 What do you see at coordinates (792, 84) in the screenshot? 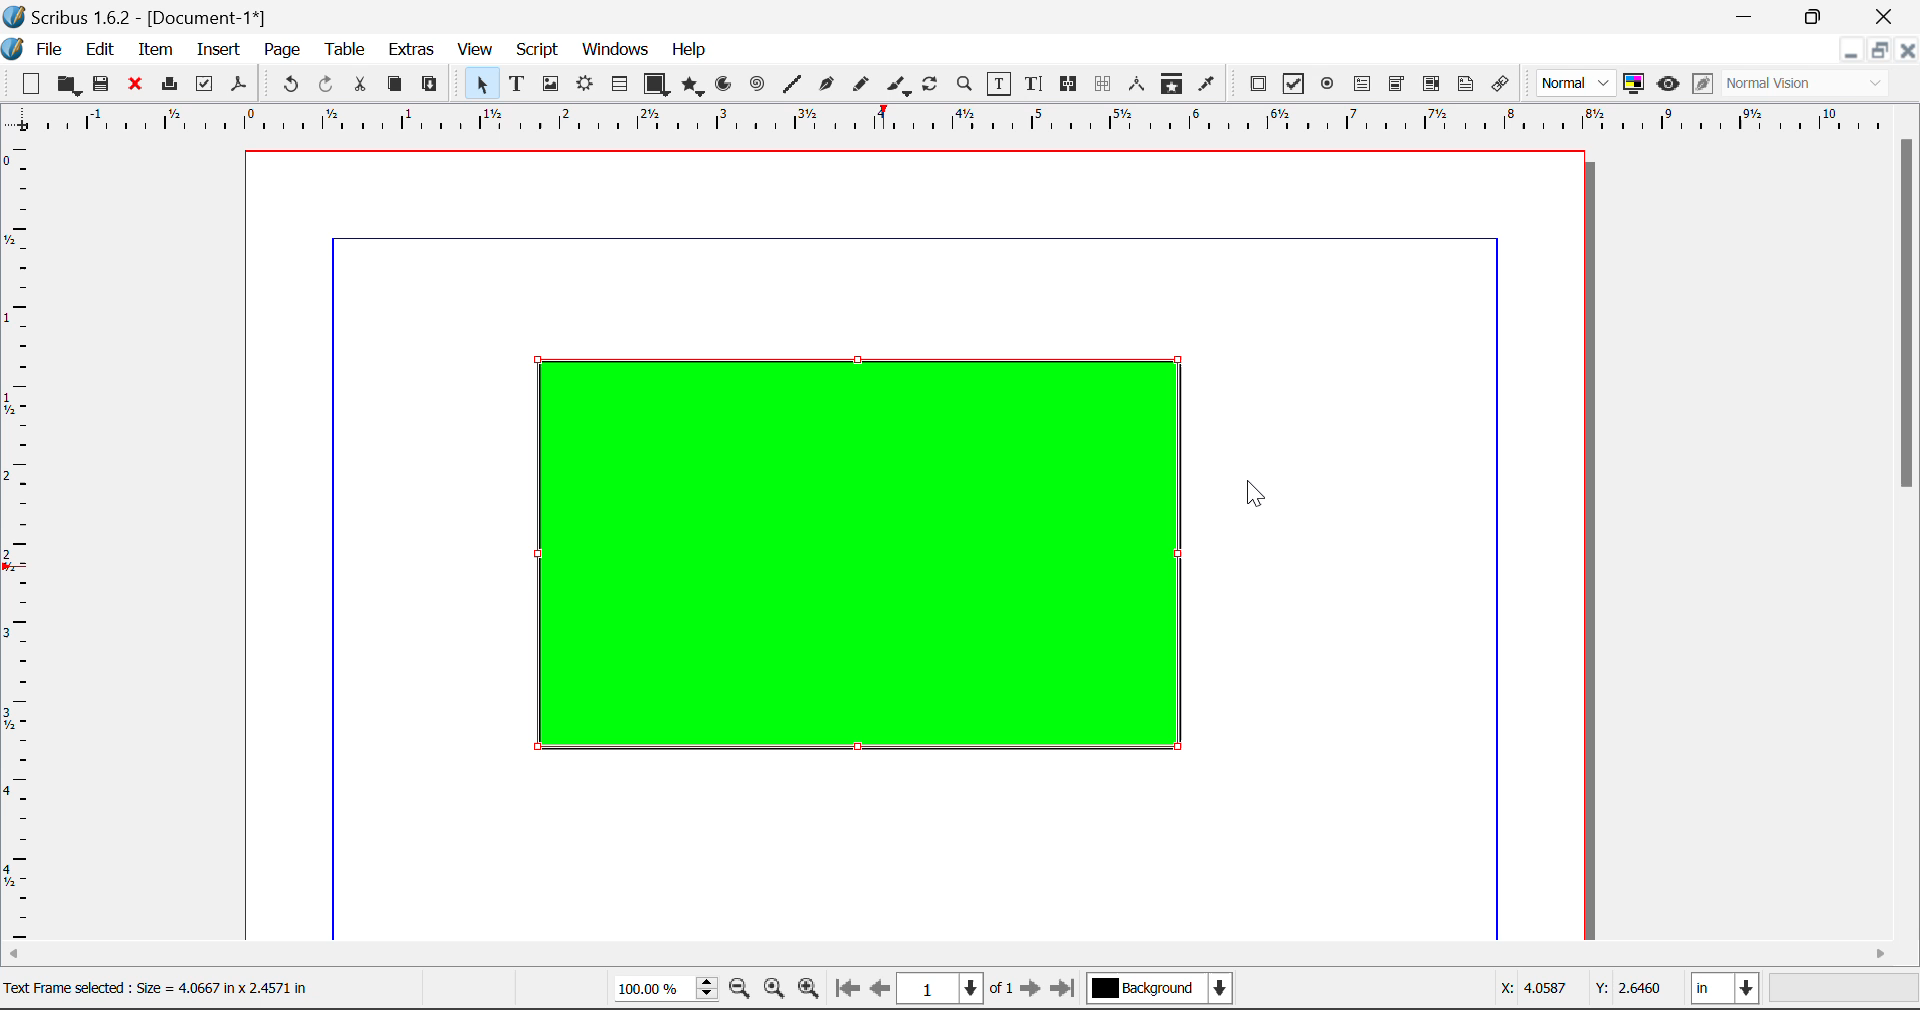
I see `Line` at bounding box center [792, 84].